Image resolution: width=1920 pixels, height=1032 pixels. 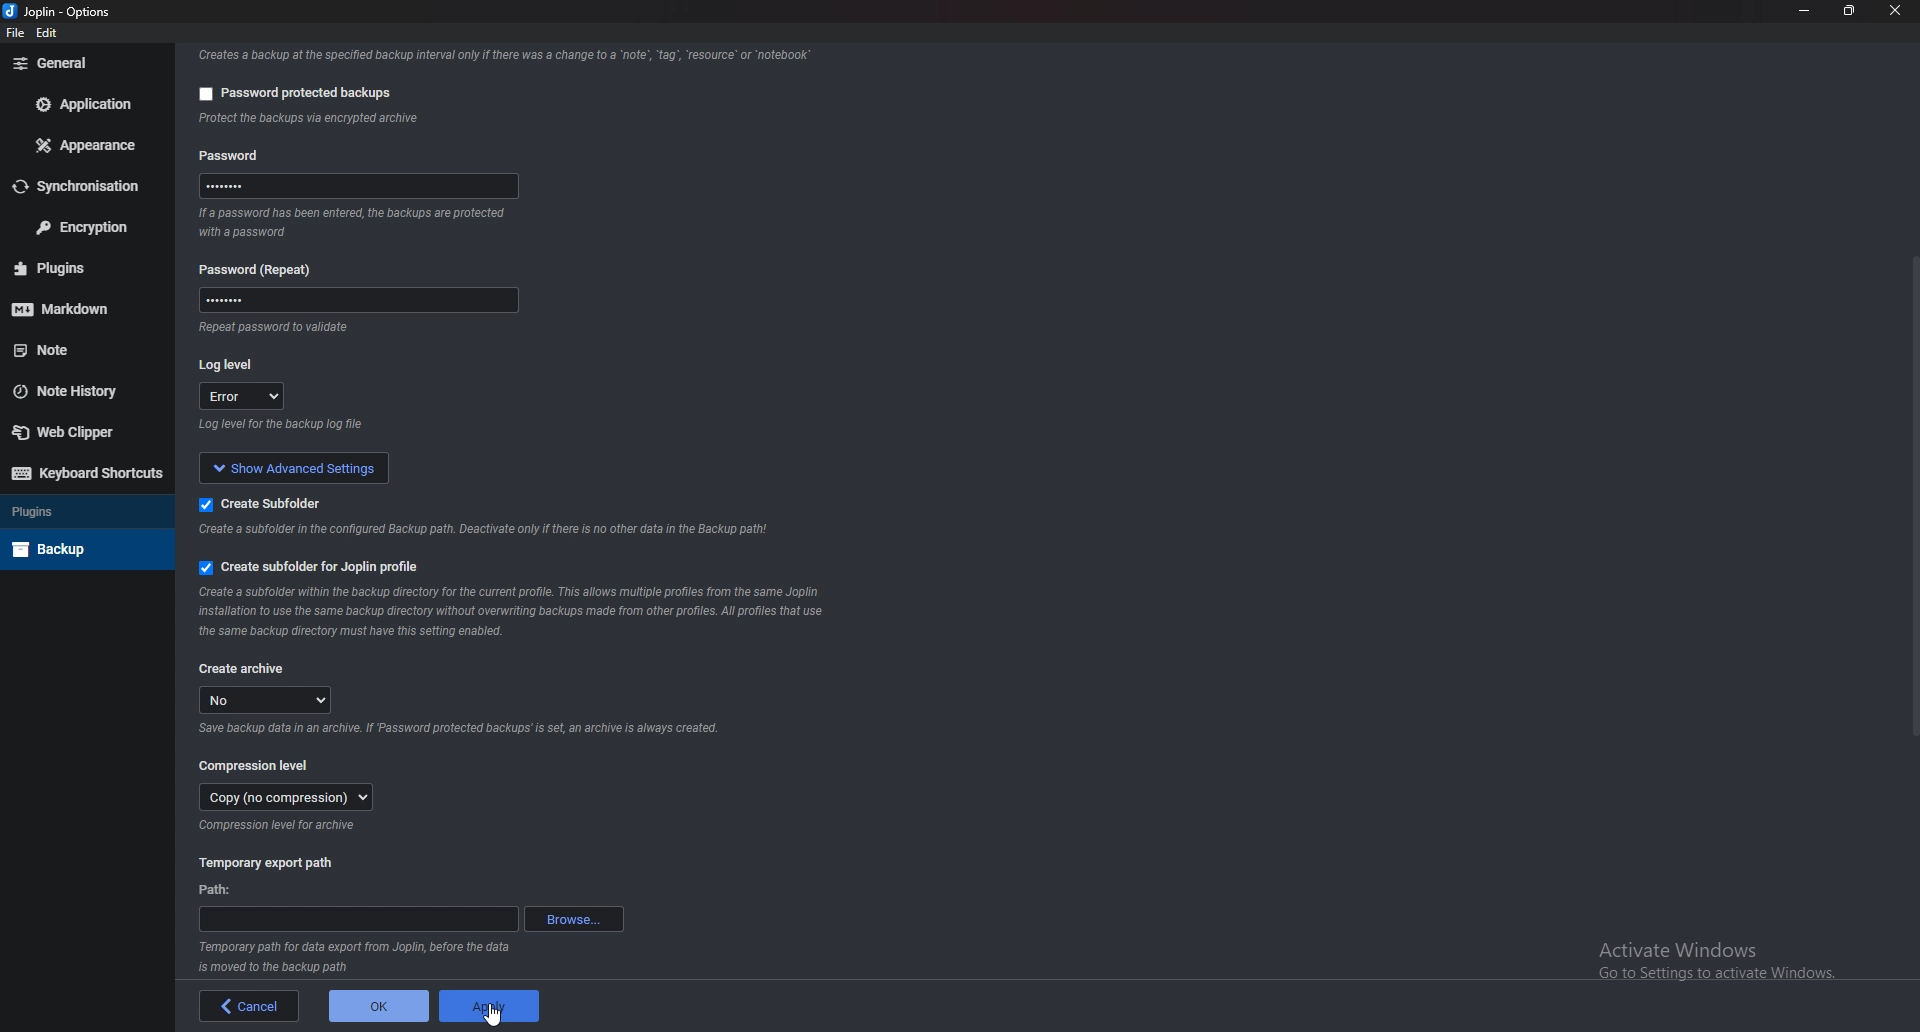 What do you see at coordinates (75, 431) in the screenshot?
I see `Web clipper` at bounding box center [75, 431].